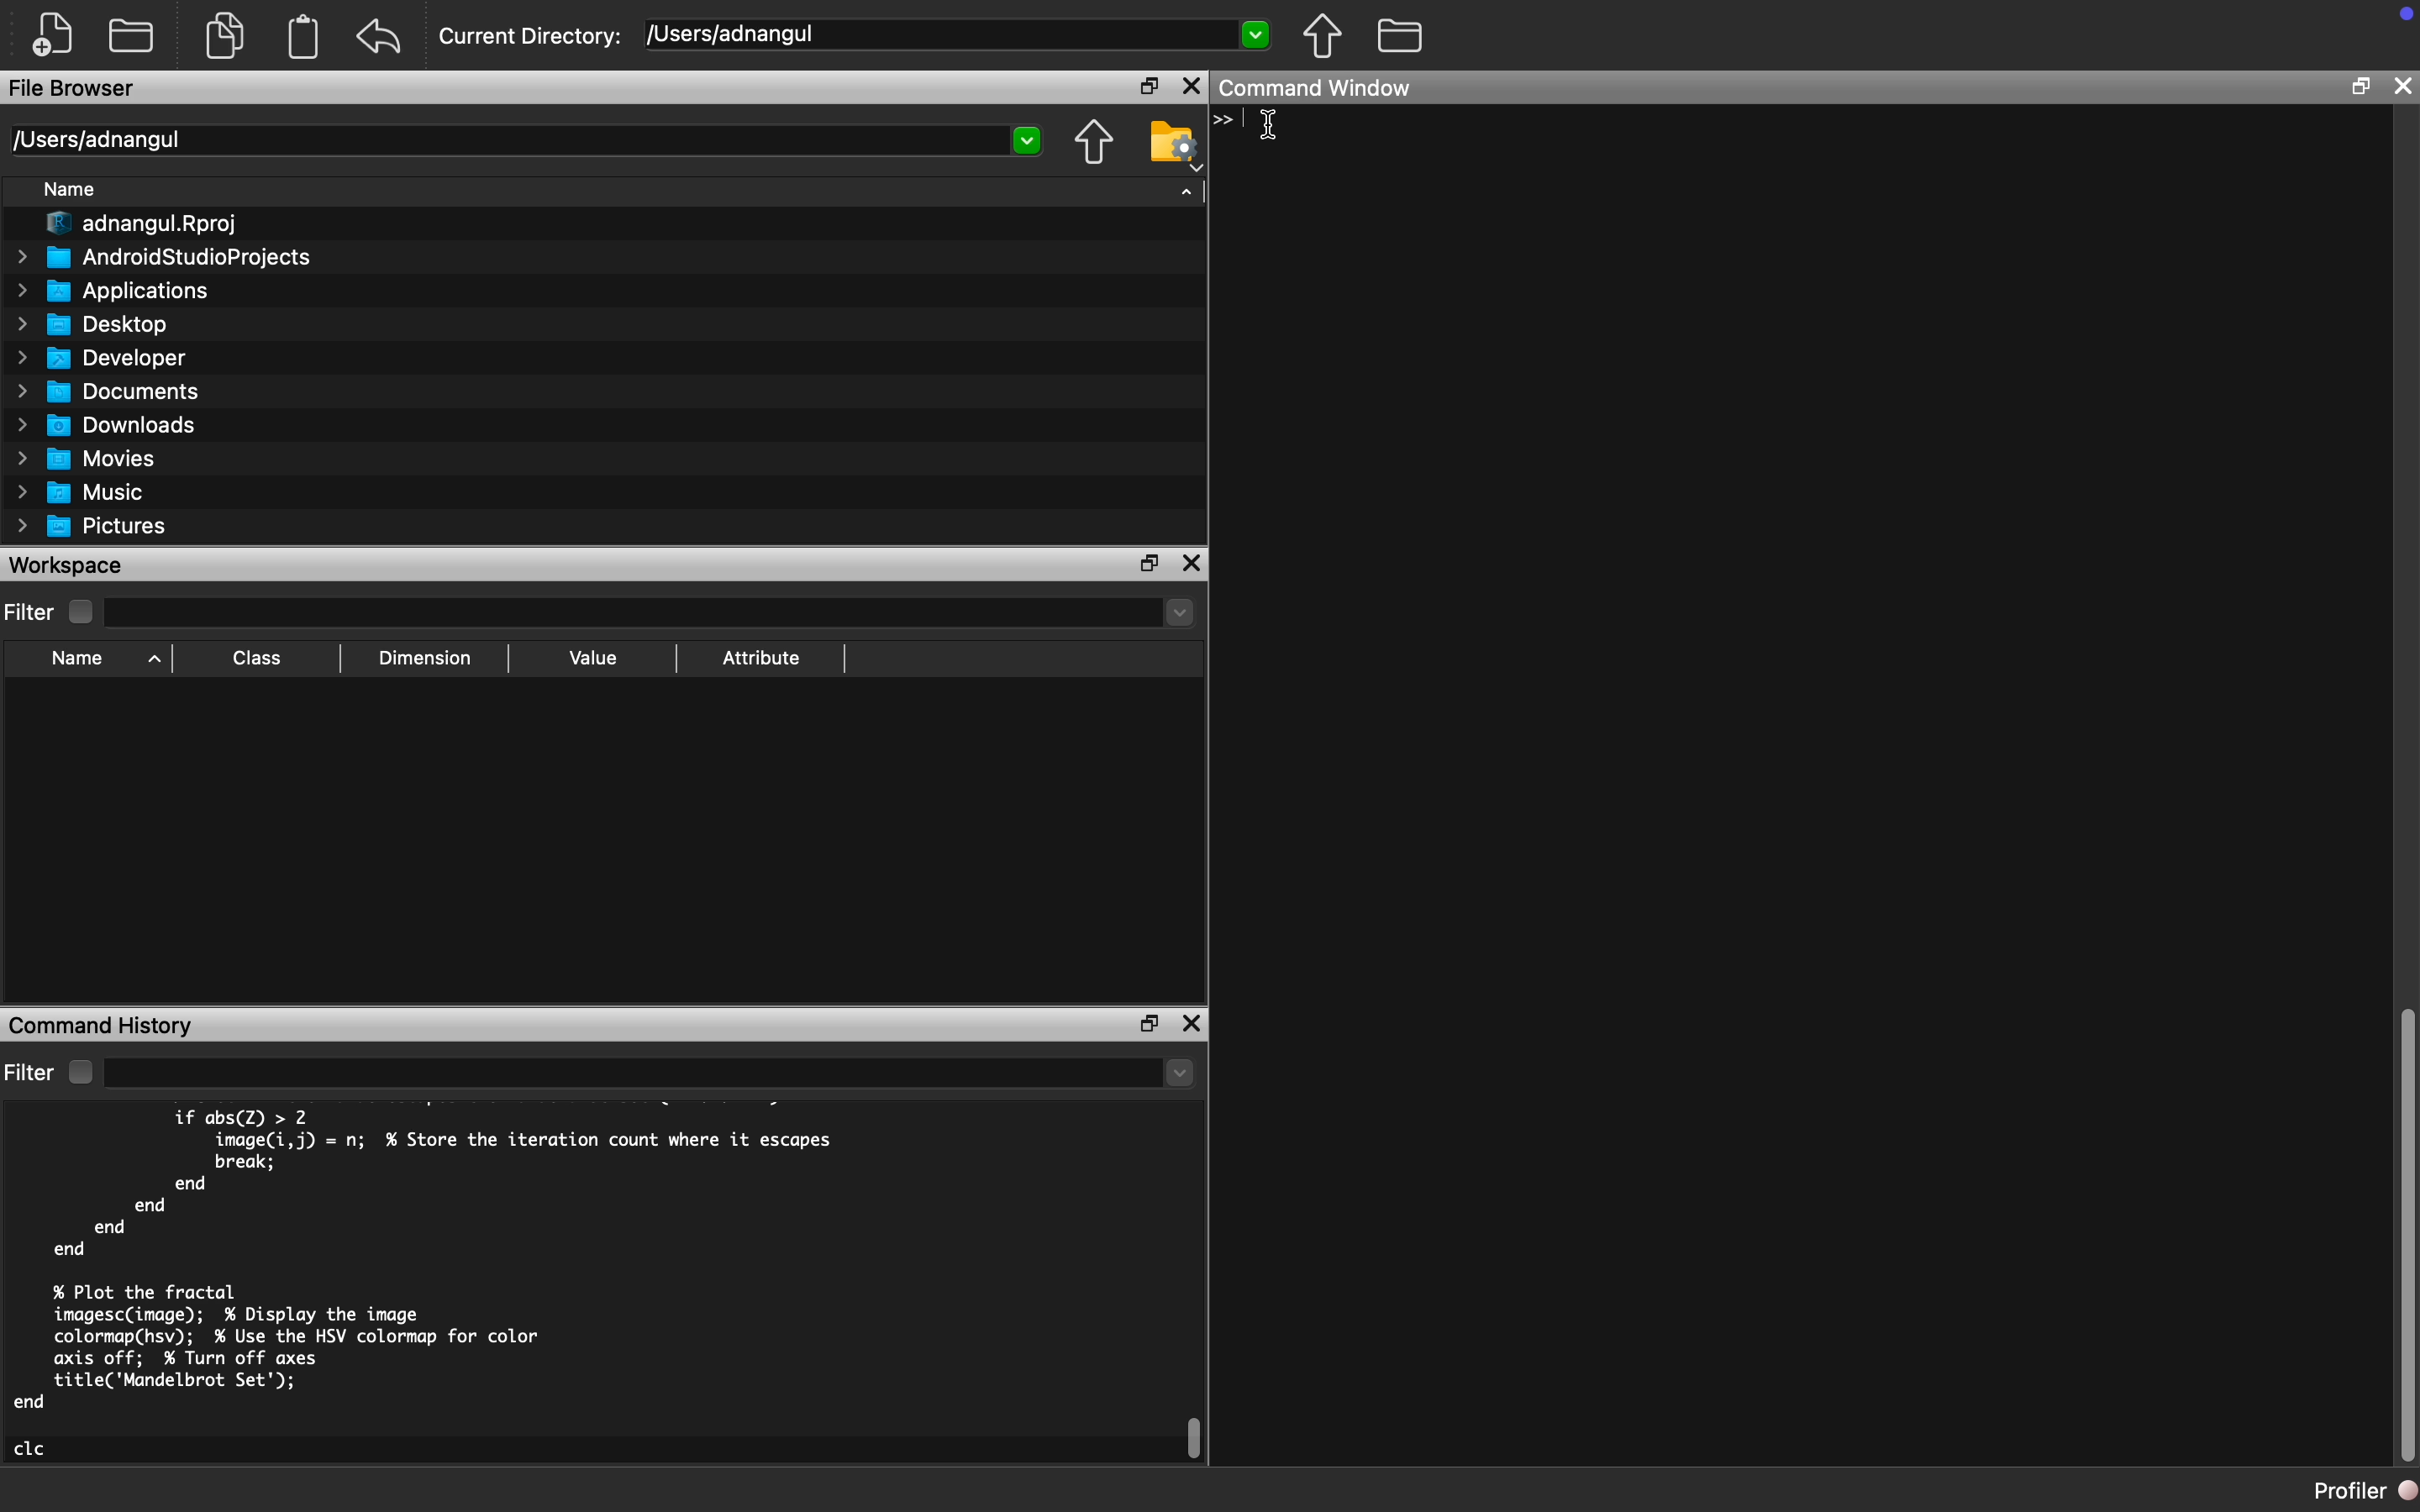 Image resolution: width=2420 pixels, height=1512 pixels. Describe the element at coordinates (2401, 87) in the screenshot. I see `Close ` at that location.